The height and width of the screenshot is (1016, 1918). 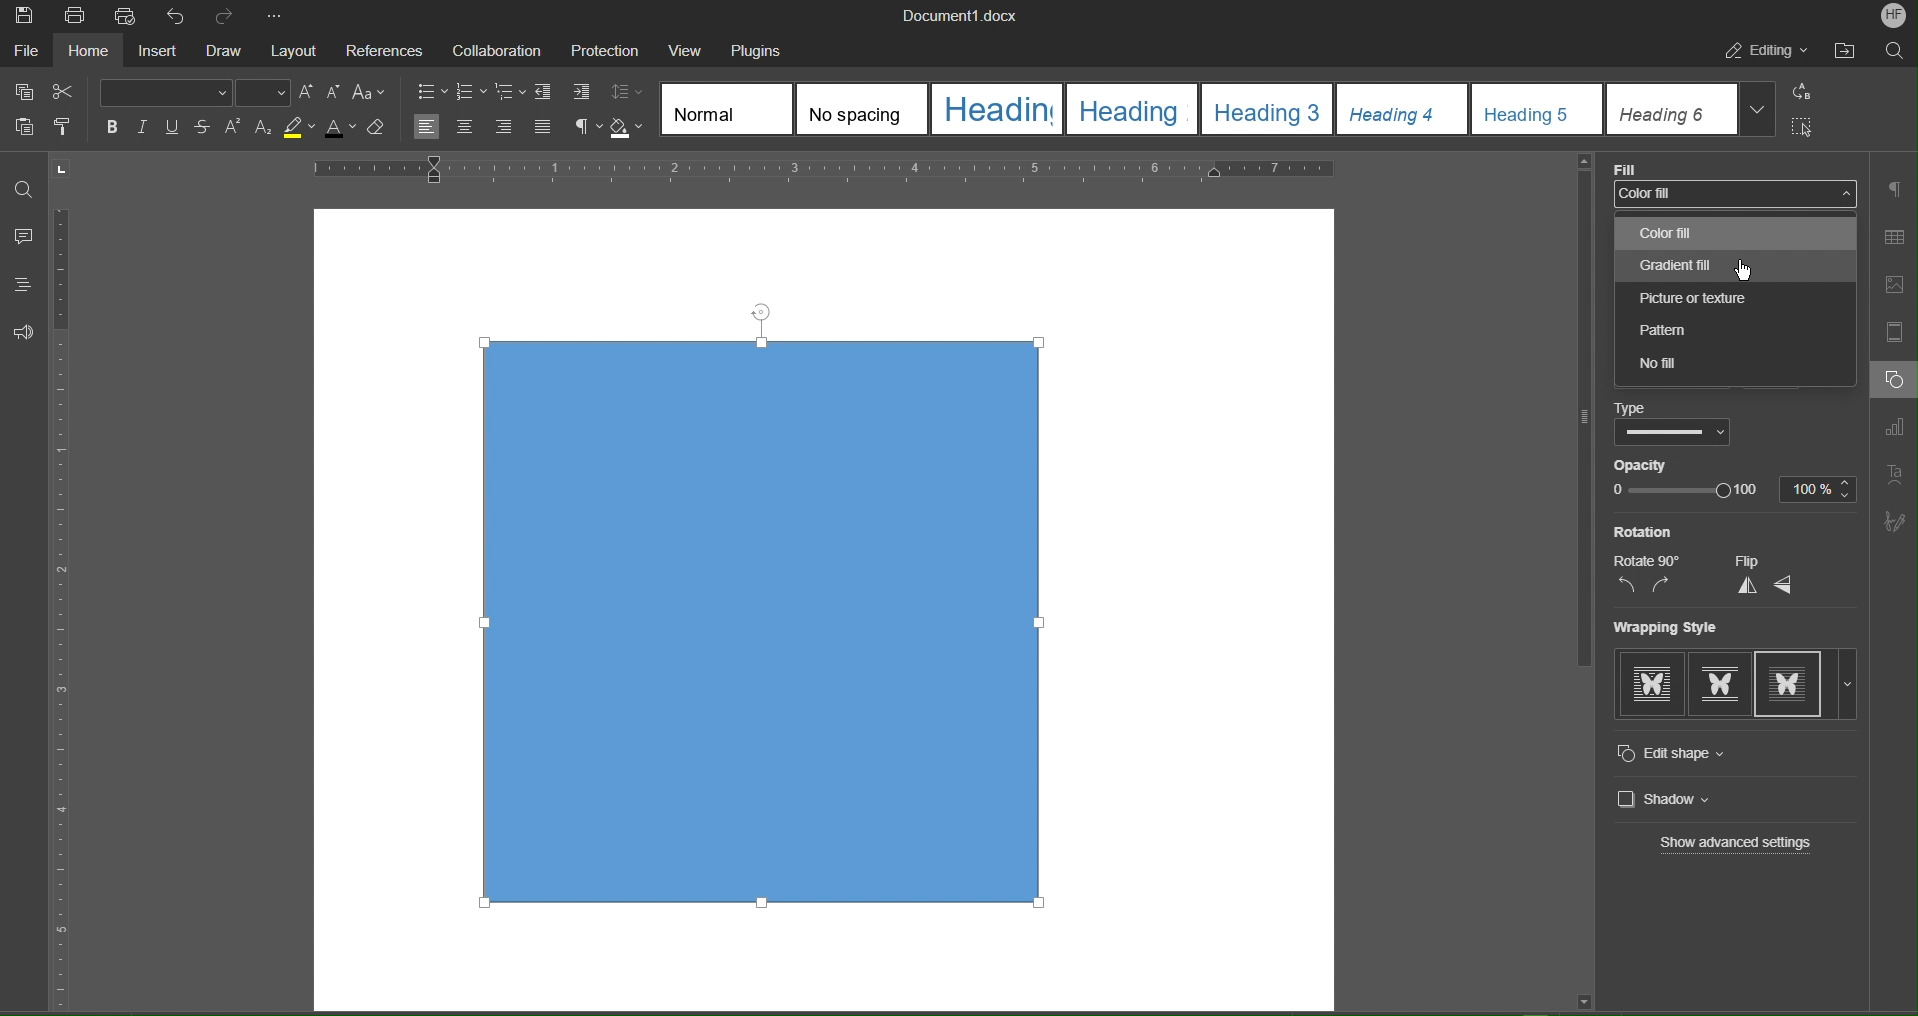 What do you see at coordinates (1672, 110) in the screenshot?
I see `Heading 6` at bounding box center [1672, 110].